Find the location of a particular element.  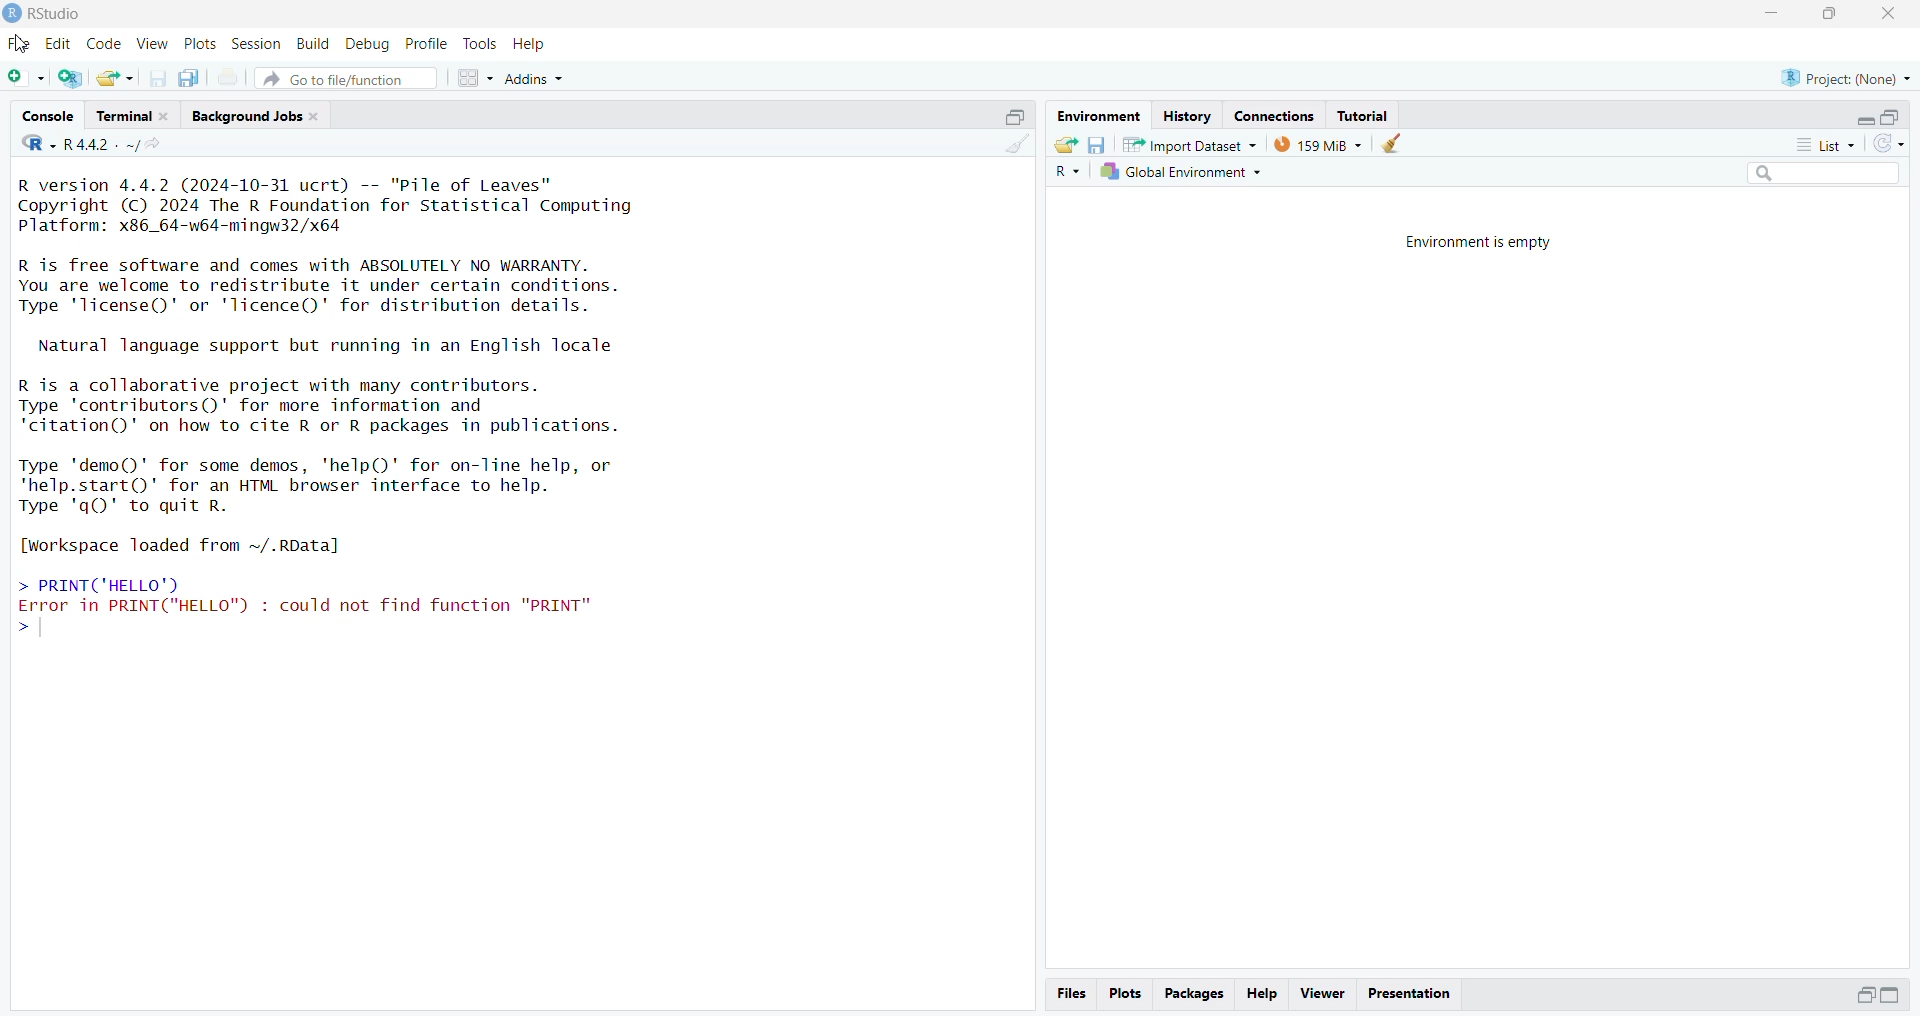

help is located at coordinates (1264, 992).